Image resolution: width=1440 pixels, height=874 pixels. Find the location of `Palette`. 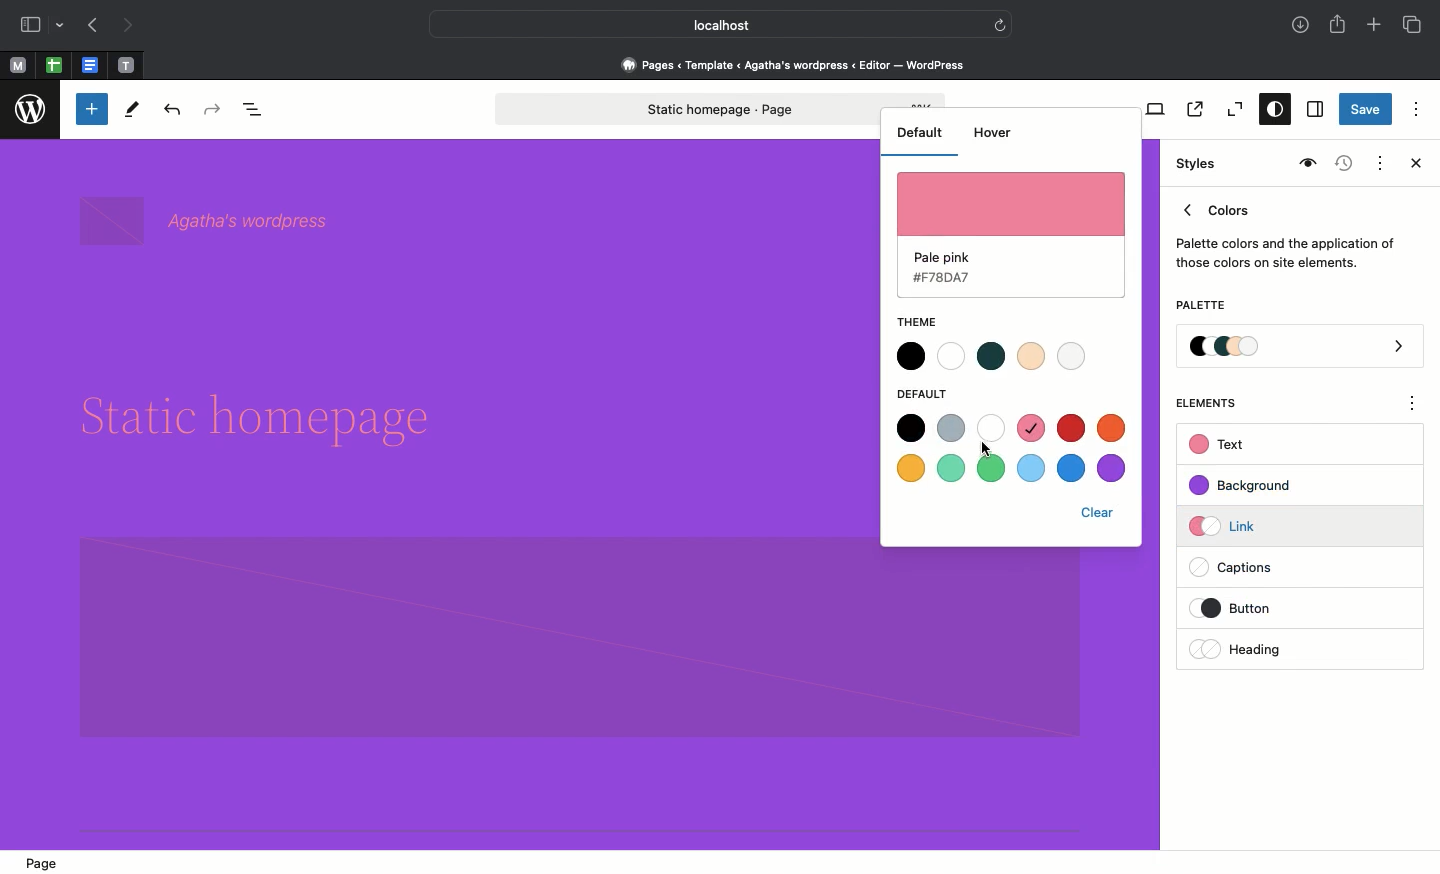

Palette is located at coordinates (1301, 348).